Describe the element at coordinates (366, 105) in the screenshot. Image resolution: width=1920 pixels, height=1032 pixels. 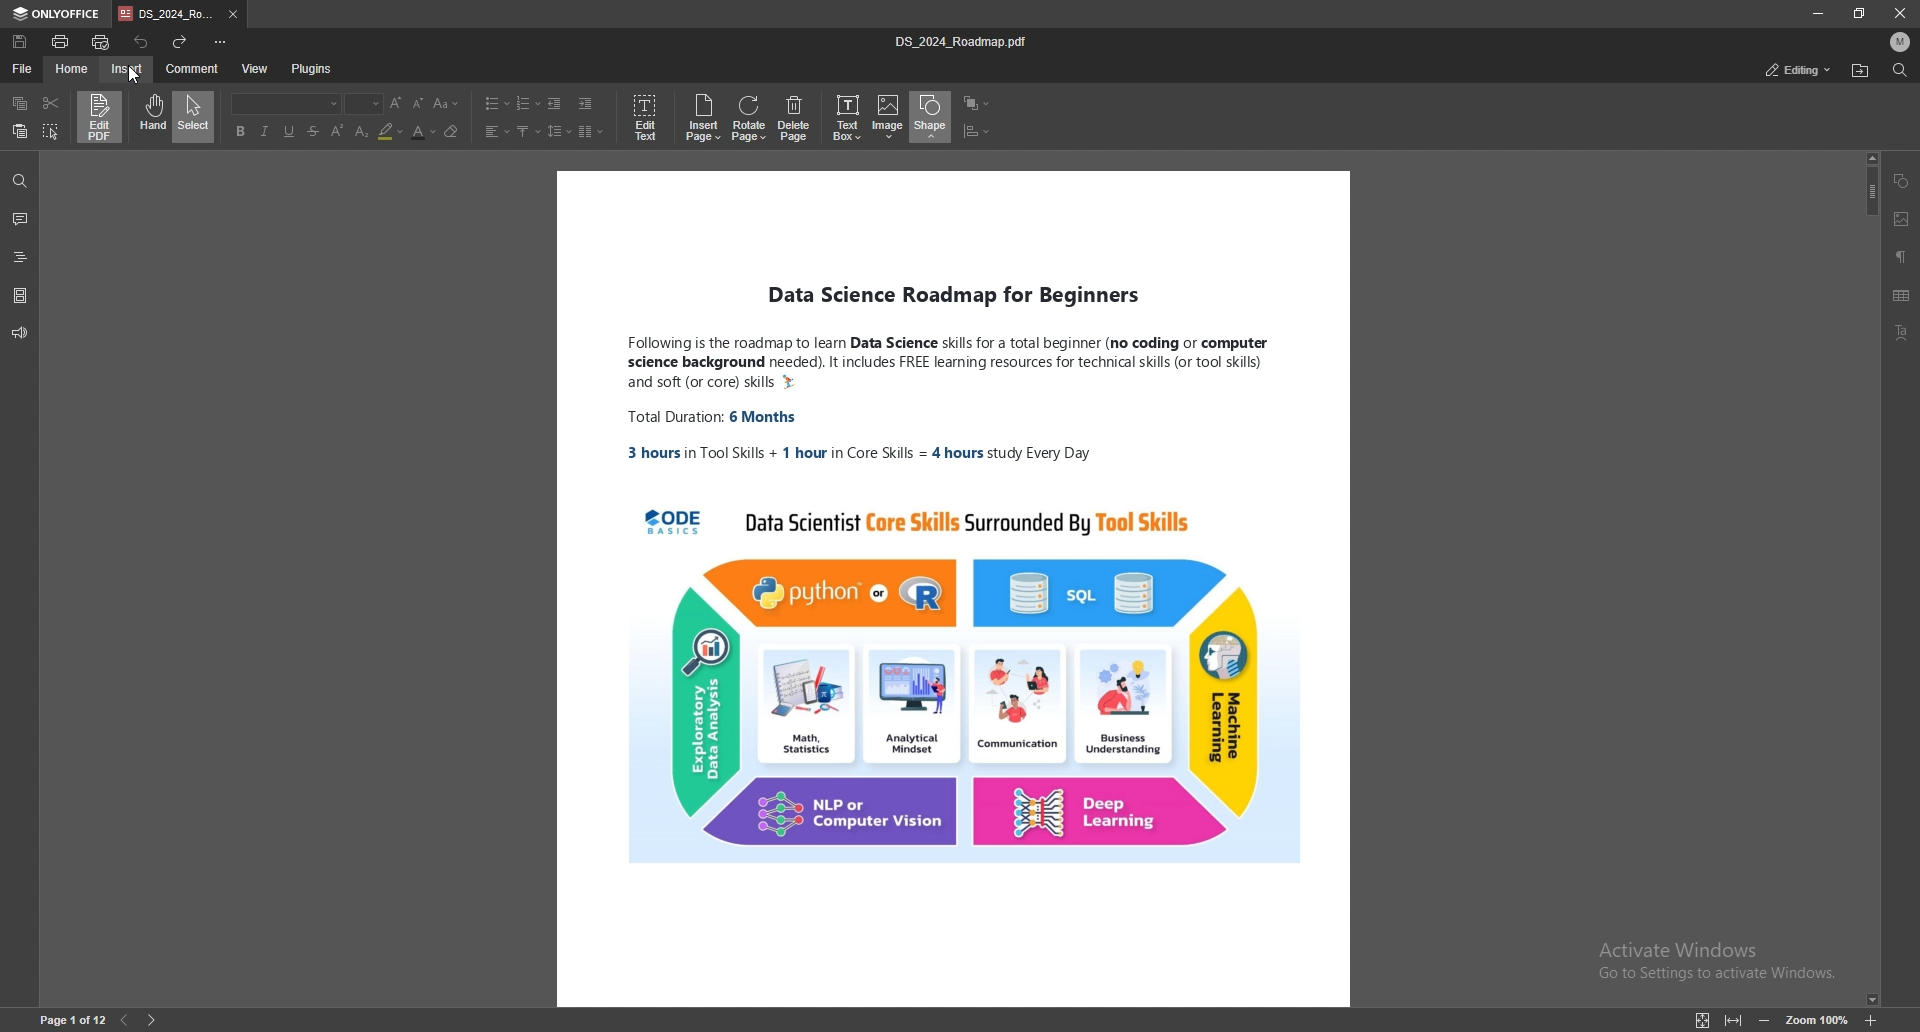
I see `font size` at that location.